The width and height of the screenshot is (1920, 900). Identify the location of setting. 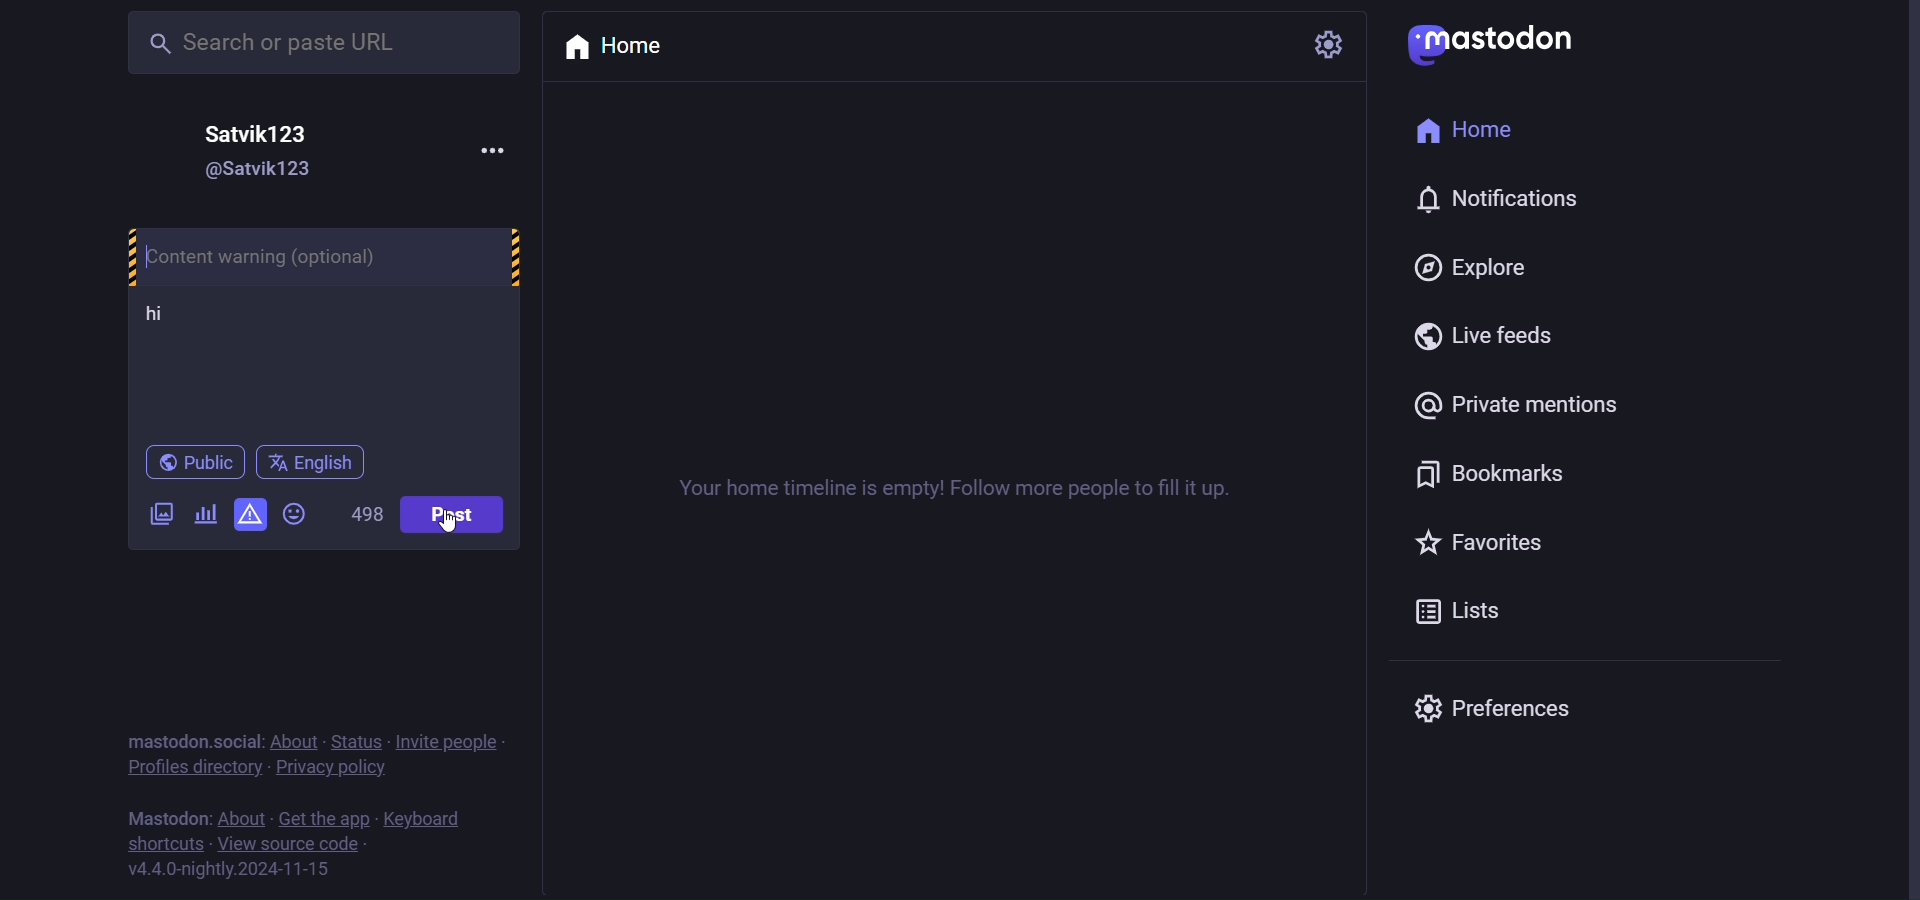
(1327, 44).